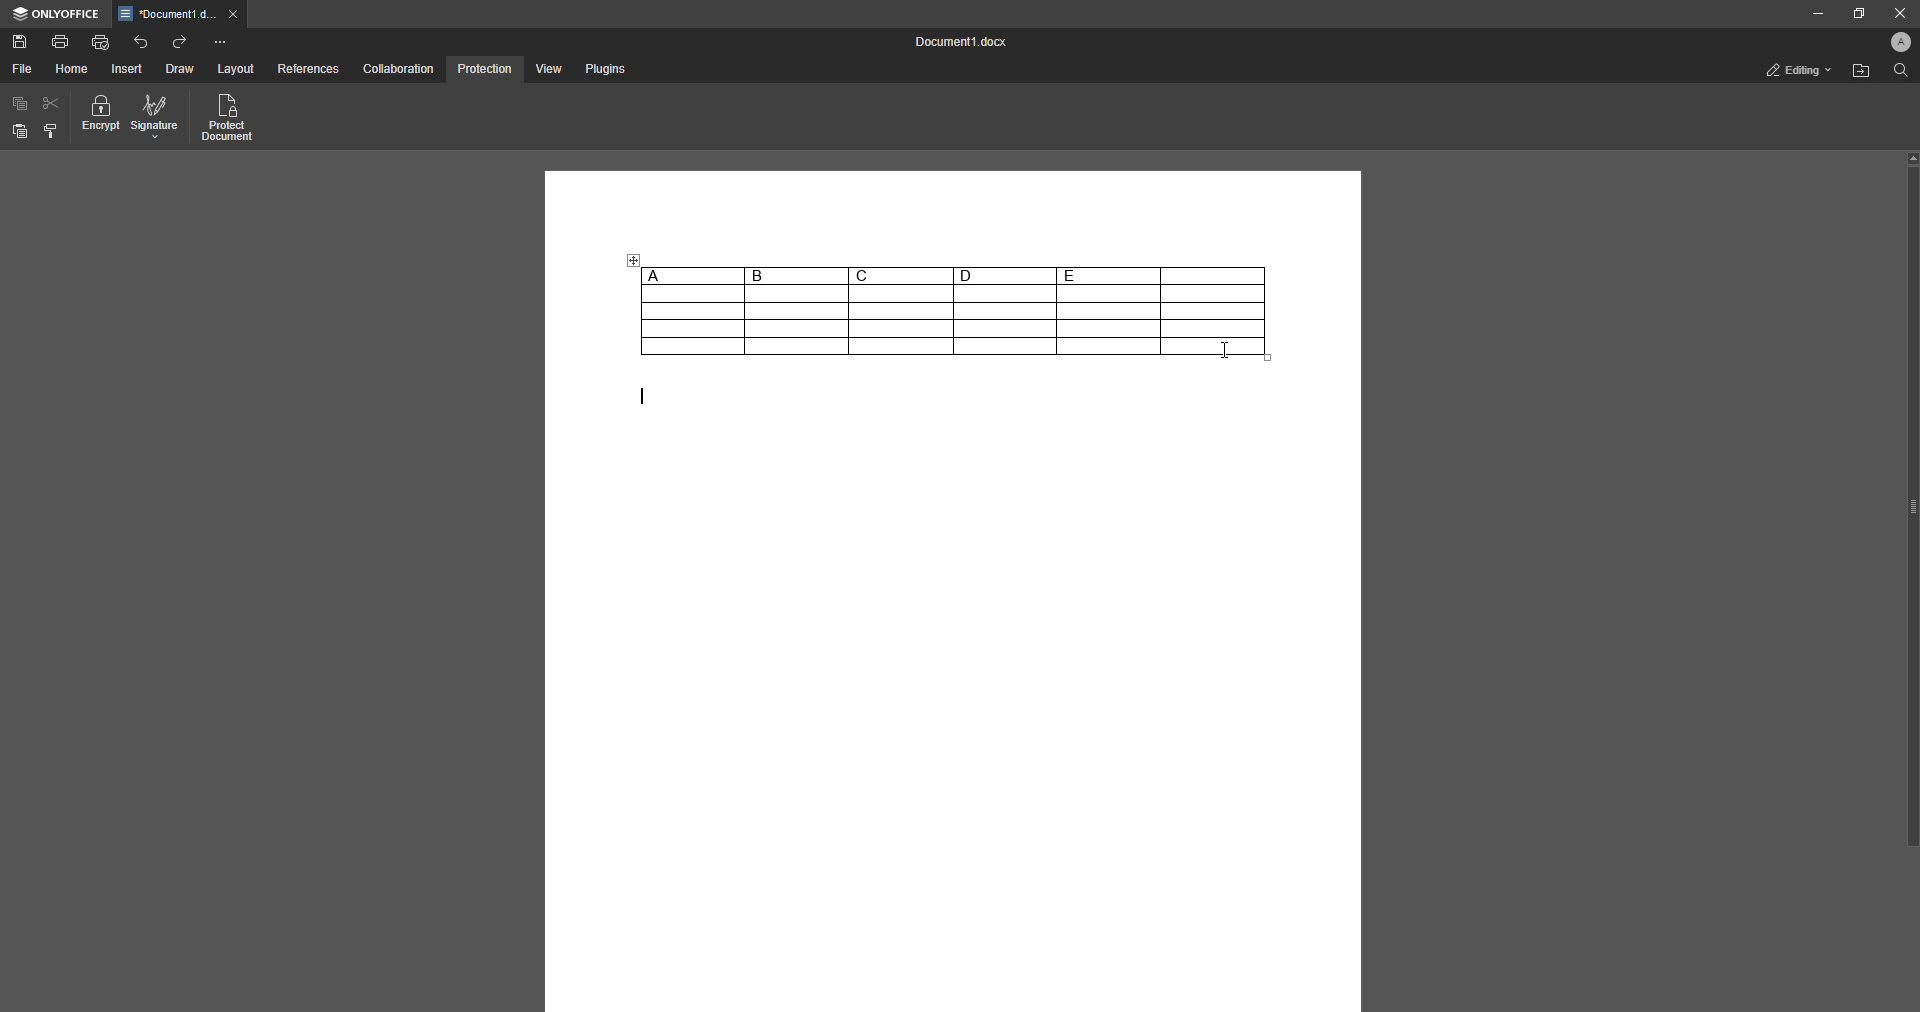 This screenshot has height=1012, width=1920. I want to click on Draw, so click(179, 70).